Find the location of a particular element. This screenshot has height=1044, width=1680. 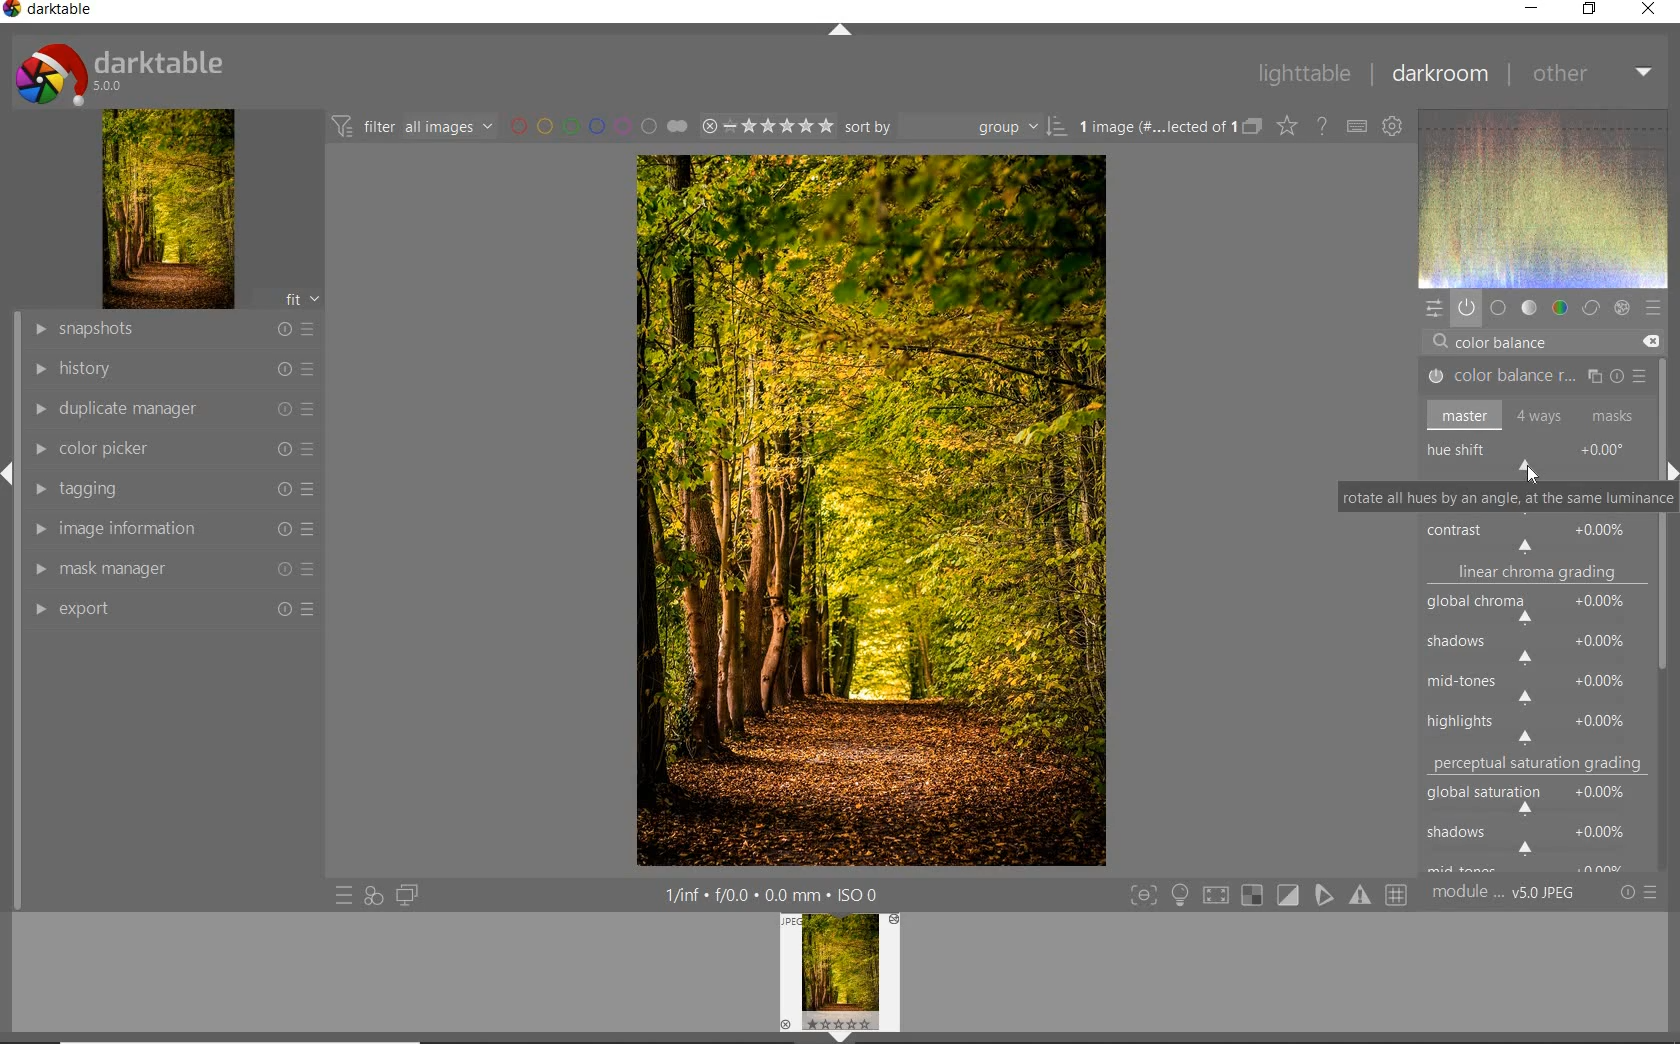

darkroom is located at coordinates (1441, 73).